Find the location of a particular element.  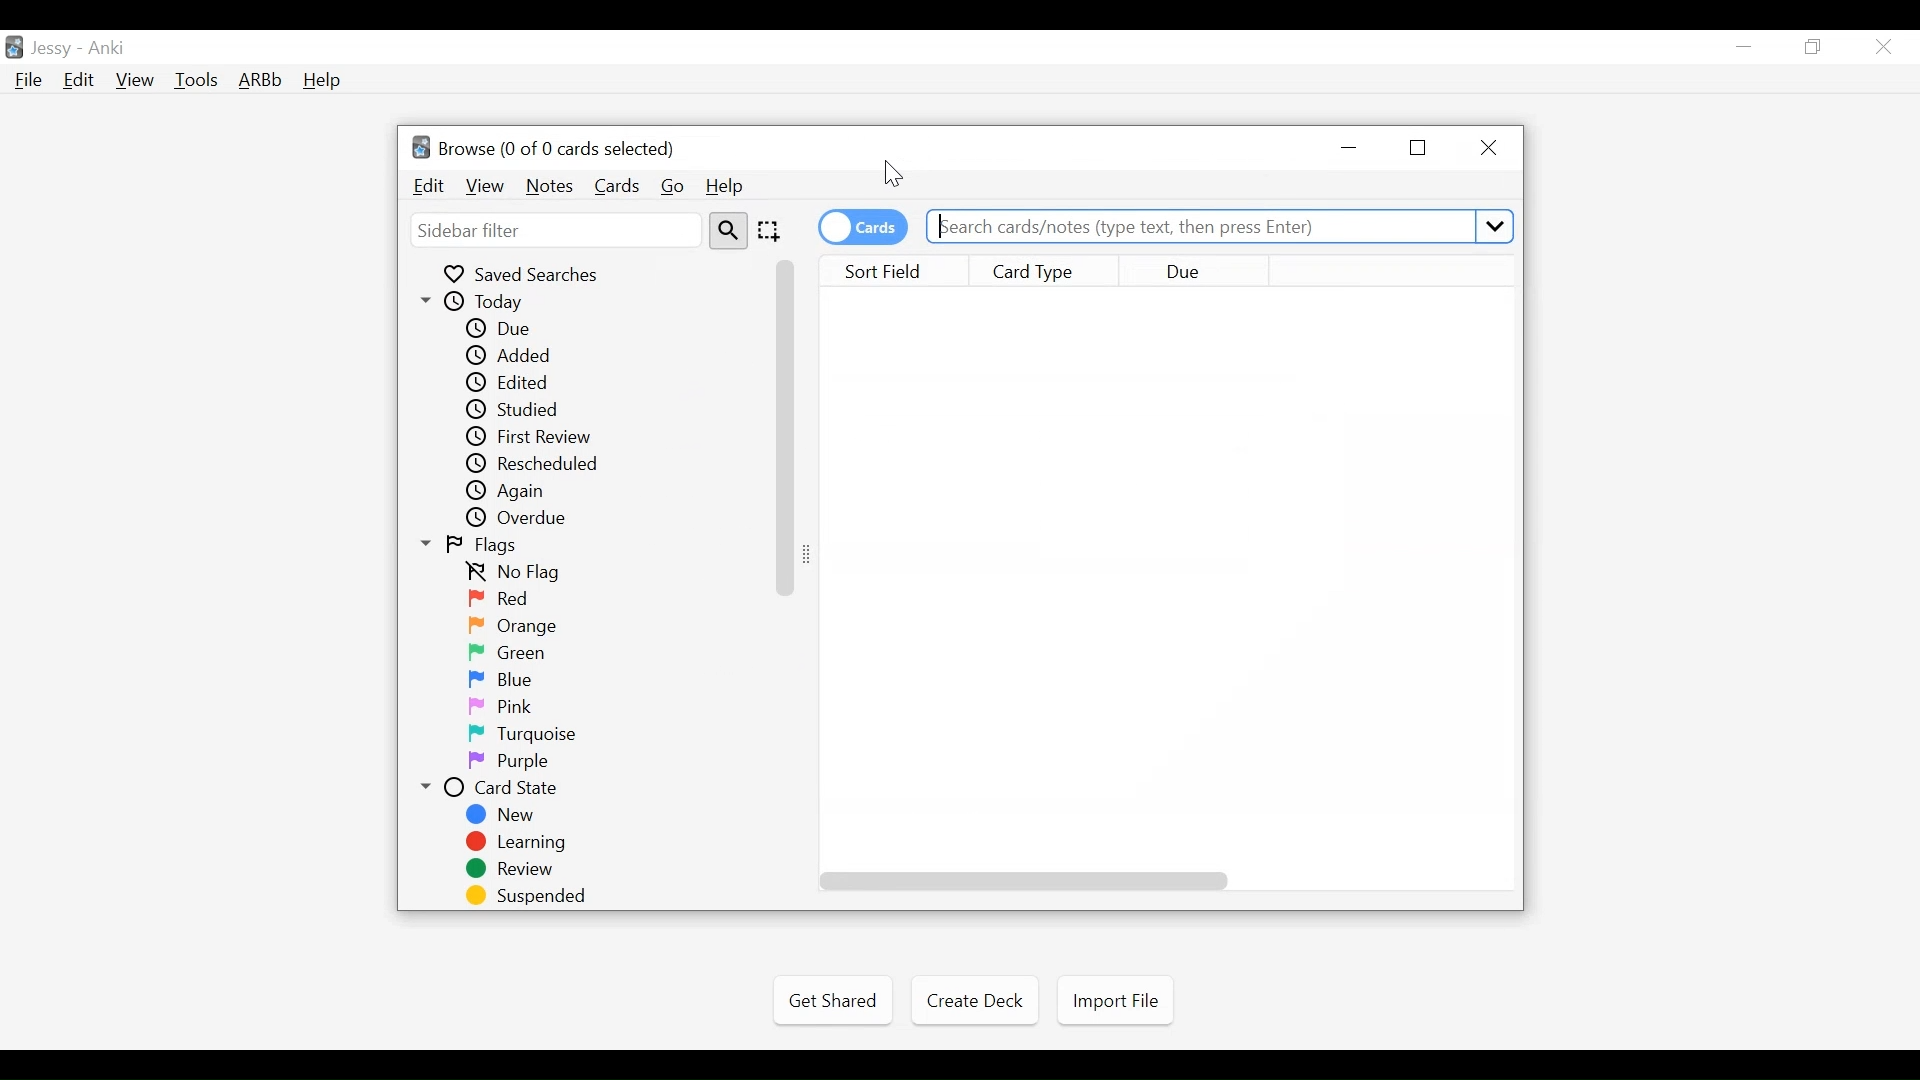

Card Type is located at coordinates (1046, 271).